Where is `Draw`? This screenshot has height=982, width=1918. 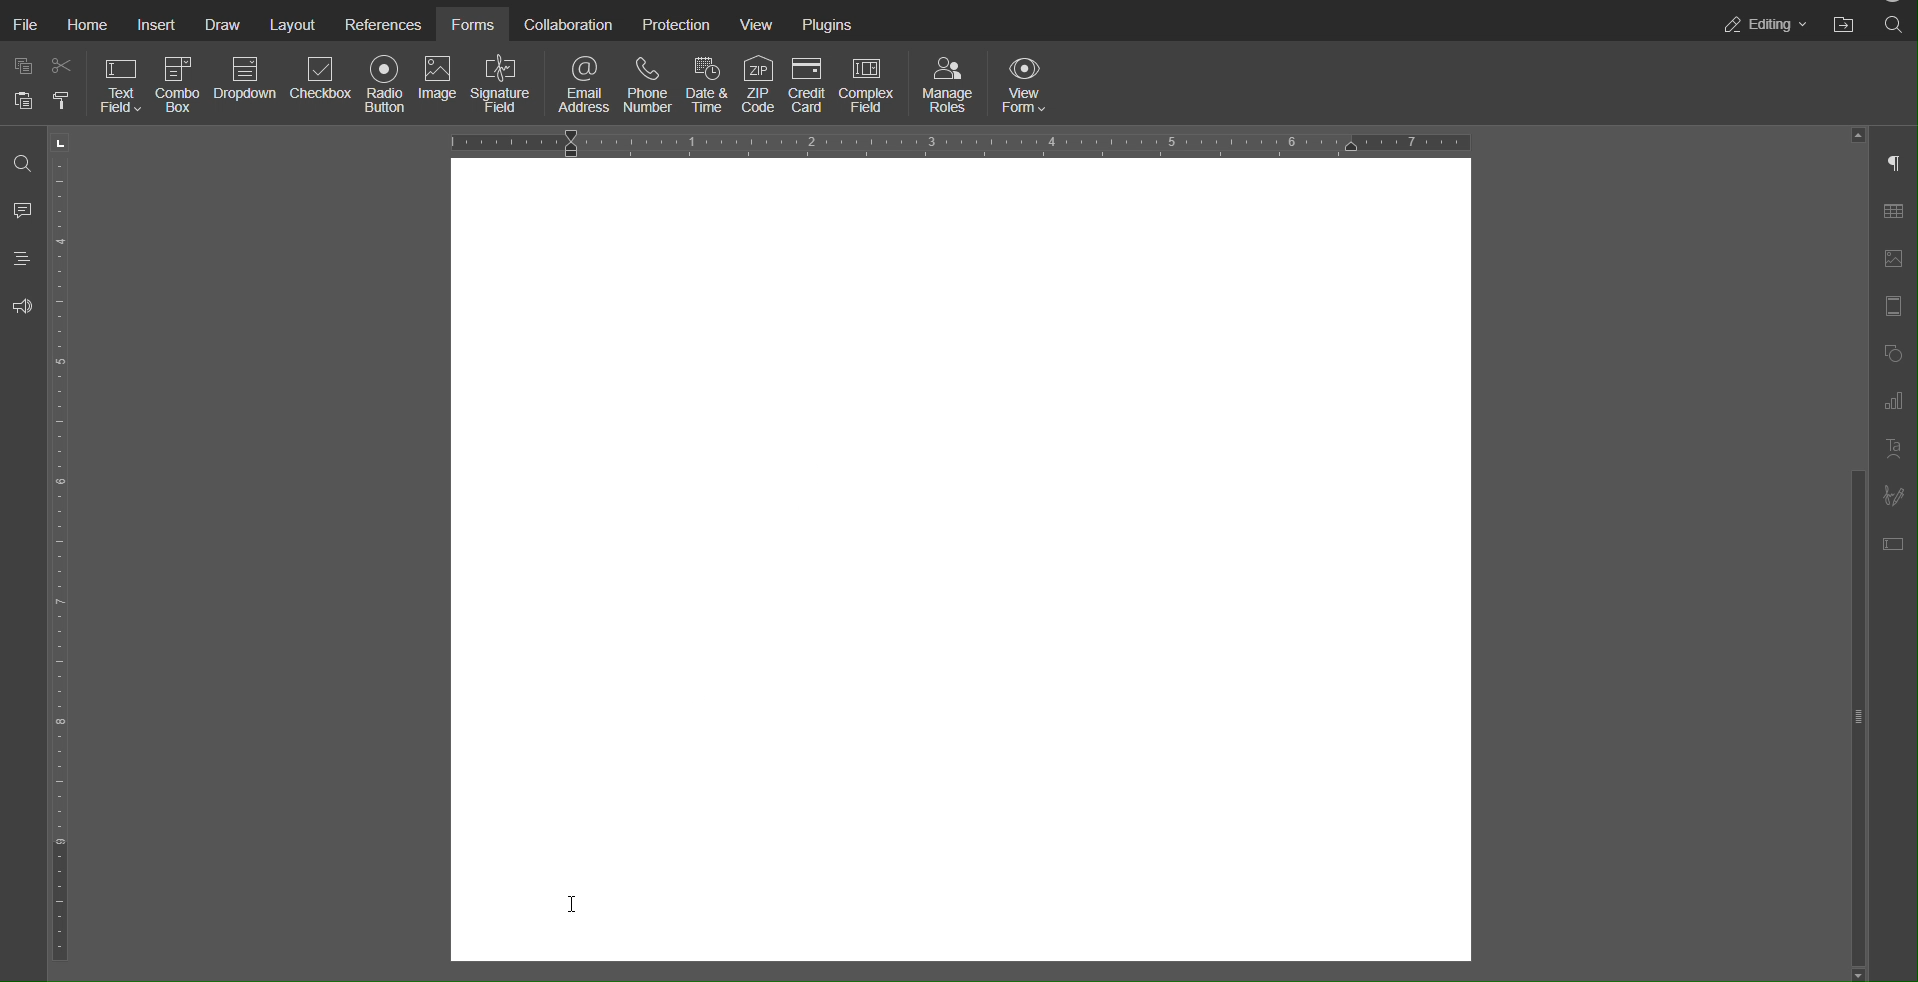
Draw is located at coordinates (229, 23).